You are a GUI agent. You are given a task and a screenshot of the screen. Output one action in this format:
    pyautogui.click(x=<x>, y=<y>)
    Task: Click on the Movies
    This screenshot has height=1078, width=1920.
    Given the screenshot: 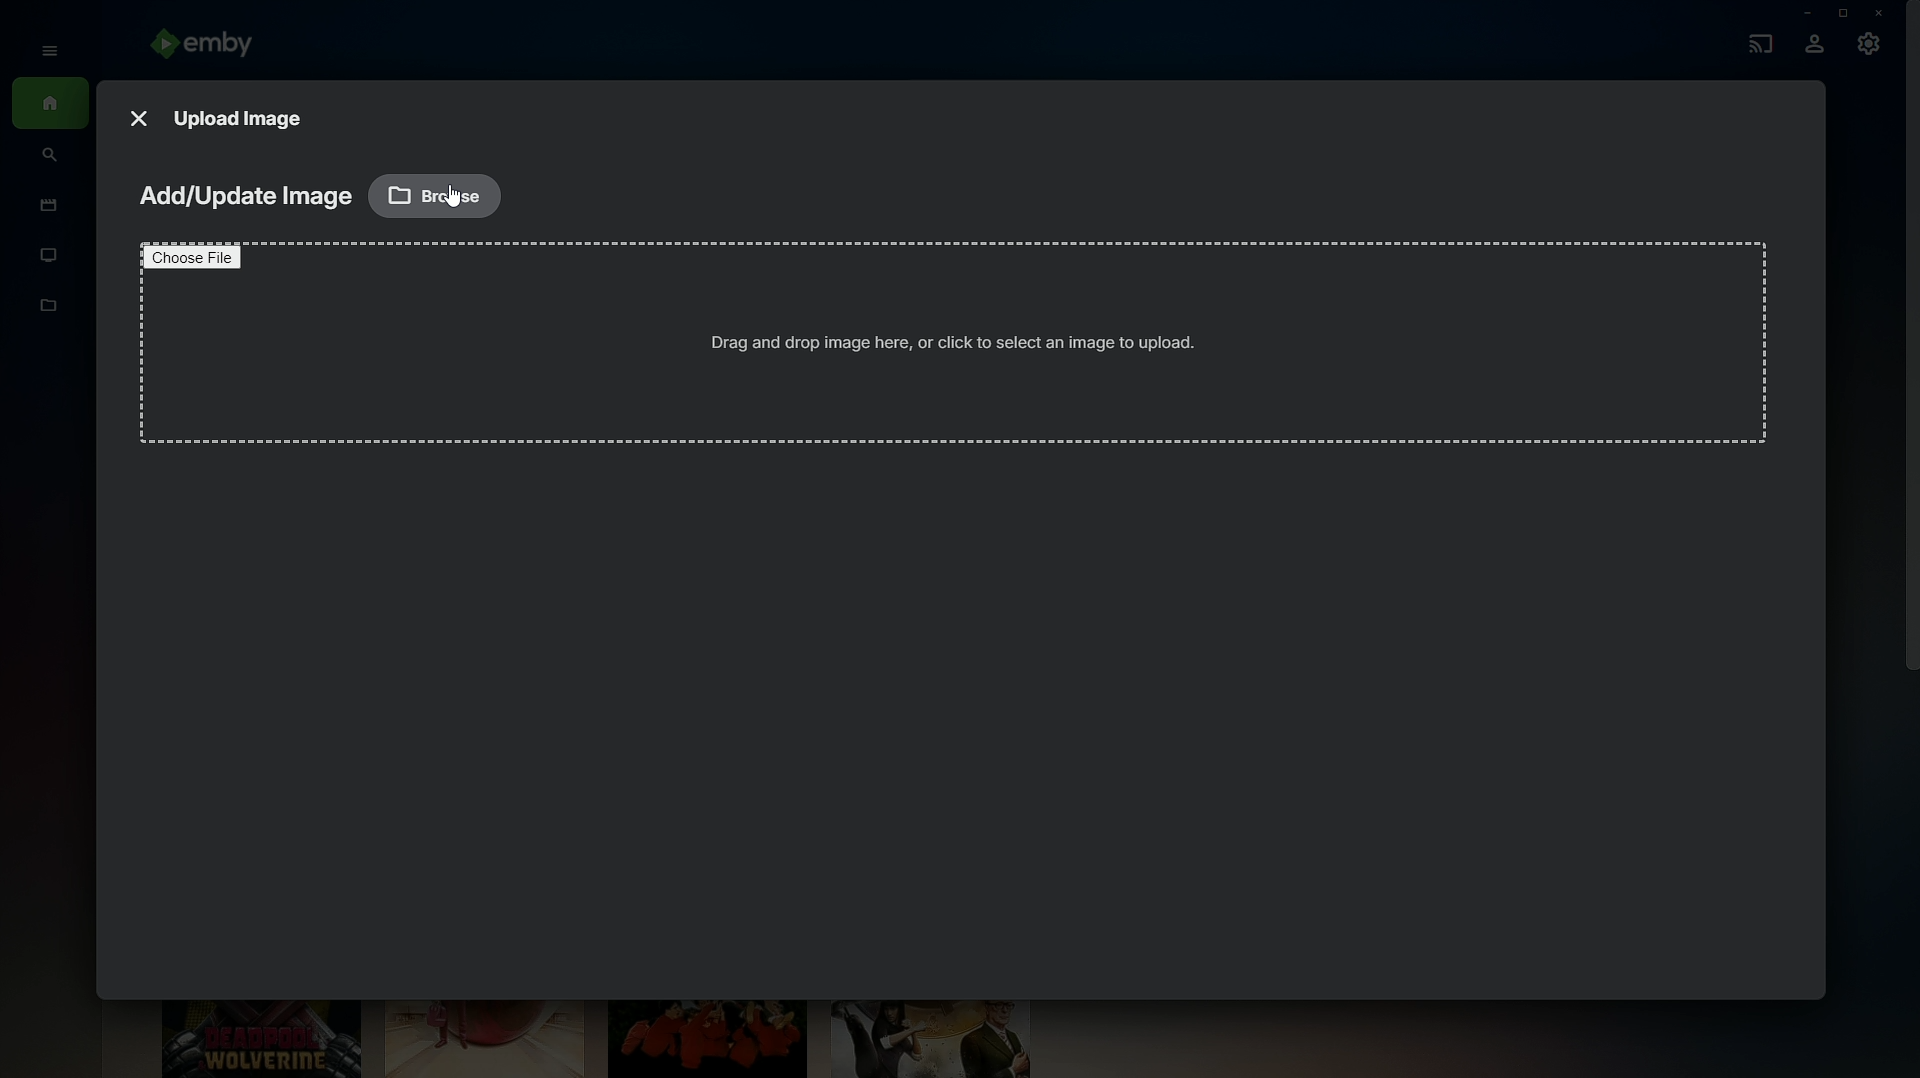 What is the action you would take?
    pyautogui.click(x=44, y=207)
    